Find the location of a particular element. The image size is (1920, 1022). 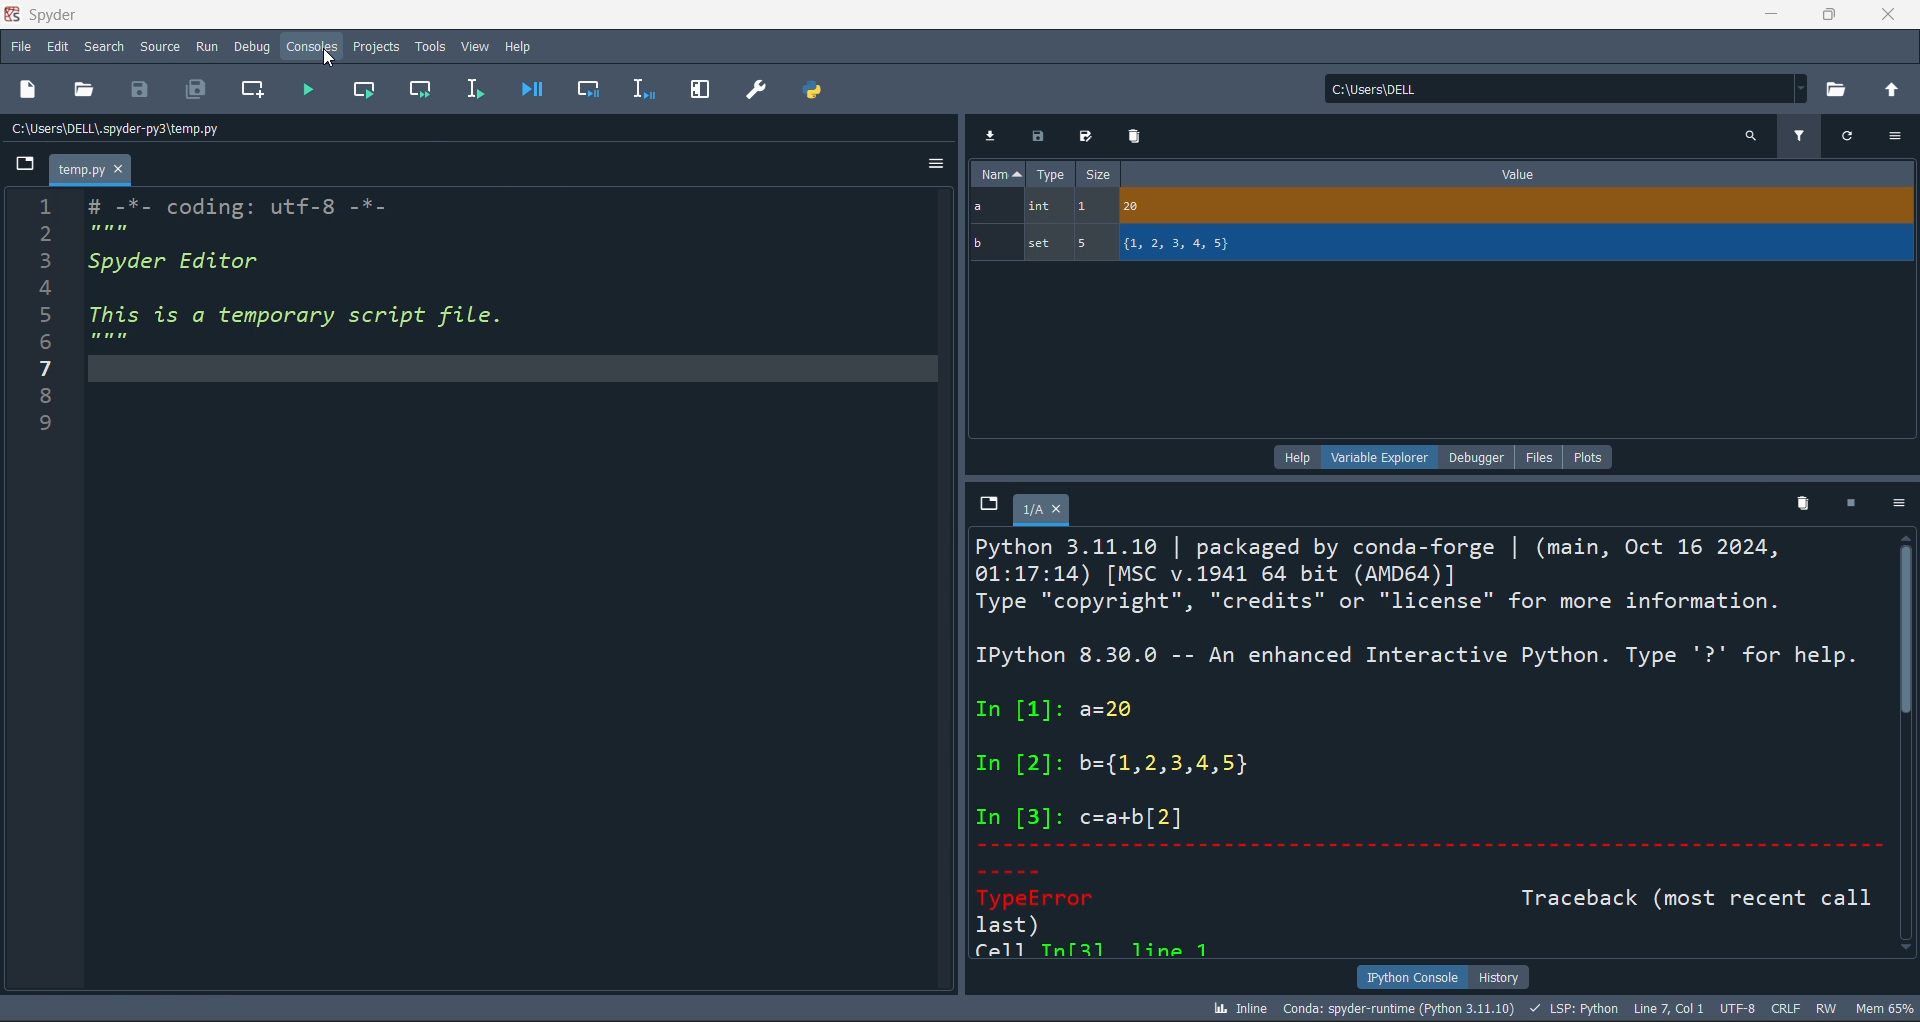

files is located at coordinates (1537, 457).